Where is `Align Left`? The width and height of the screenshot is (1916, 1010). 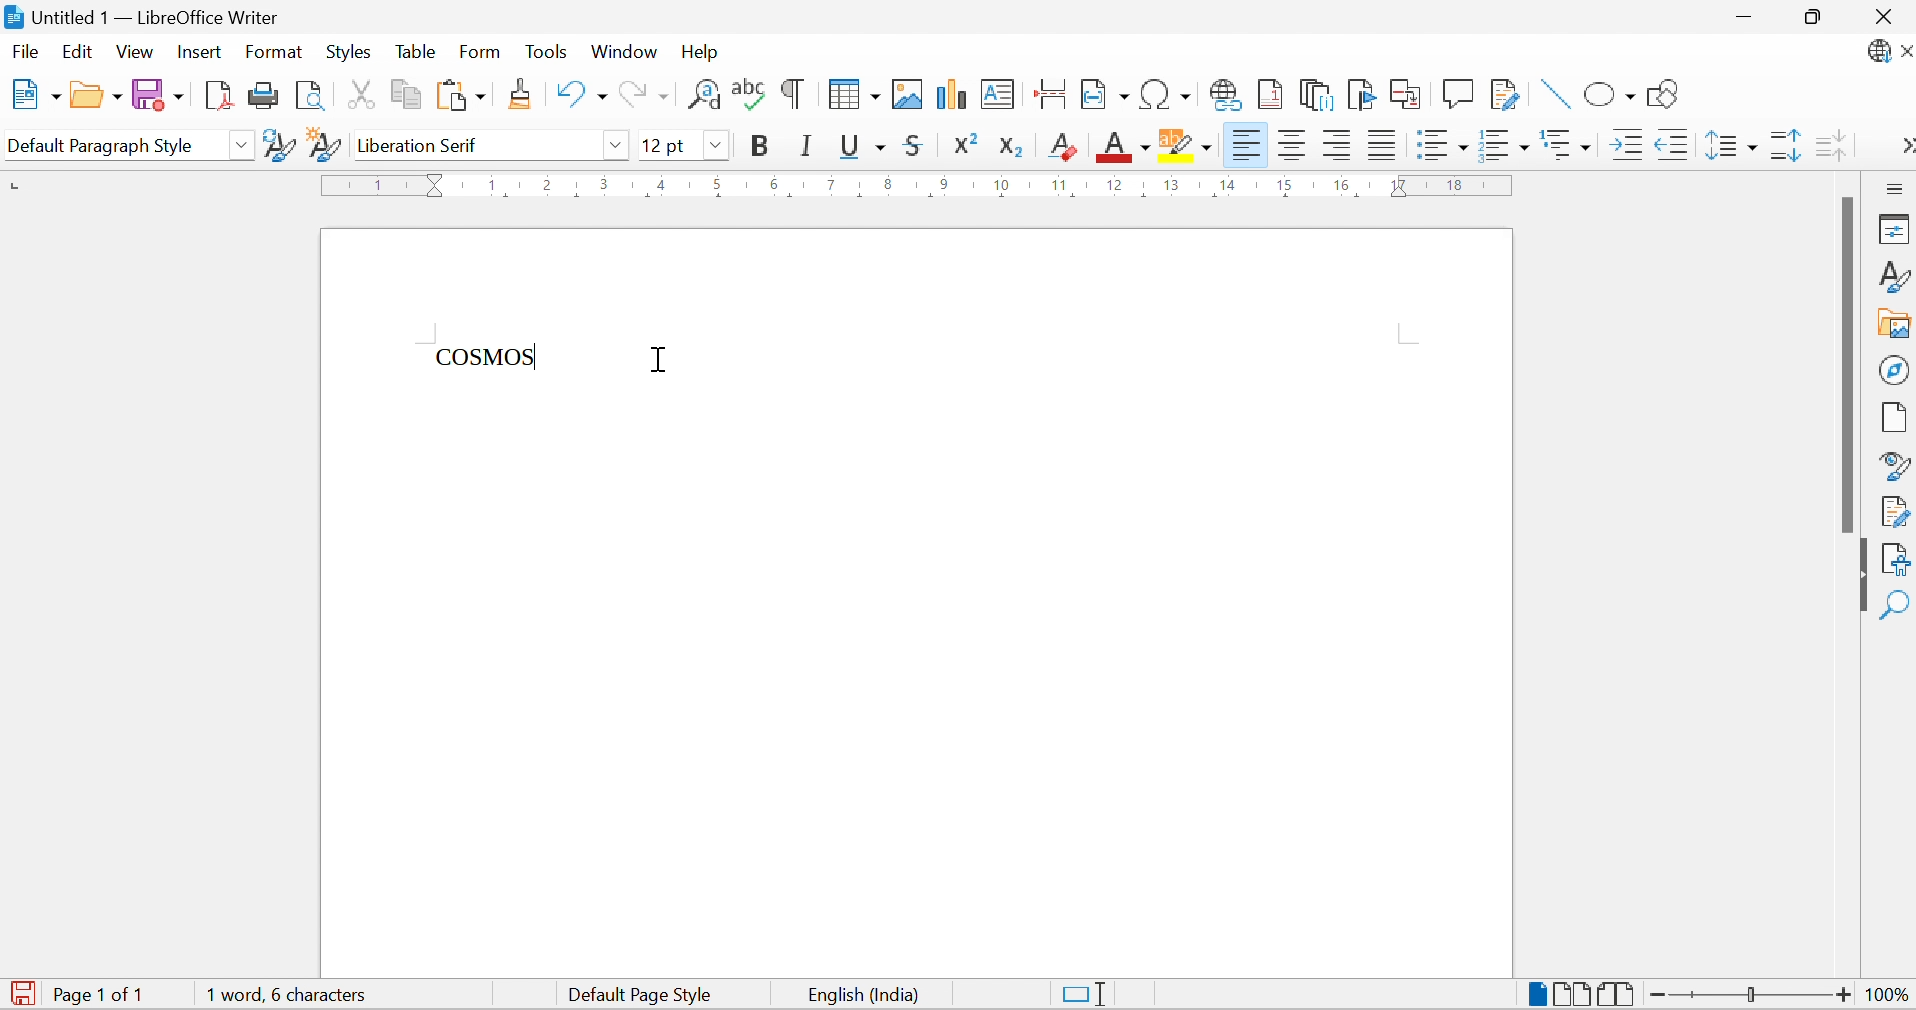 Align Left is located at coordinates (1338, 145).